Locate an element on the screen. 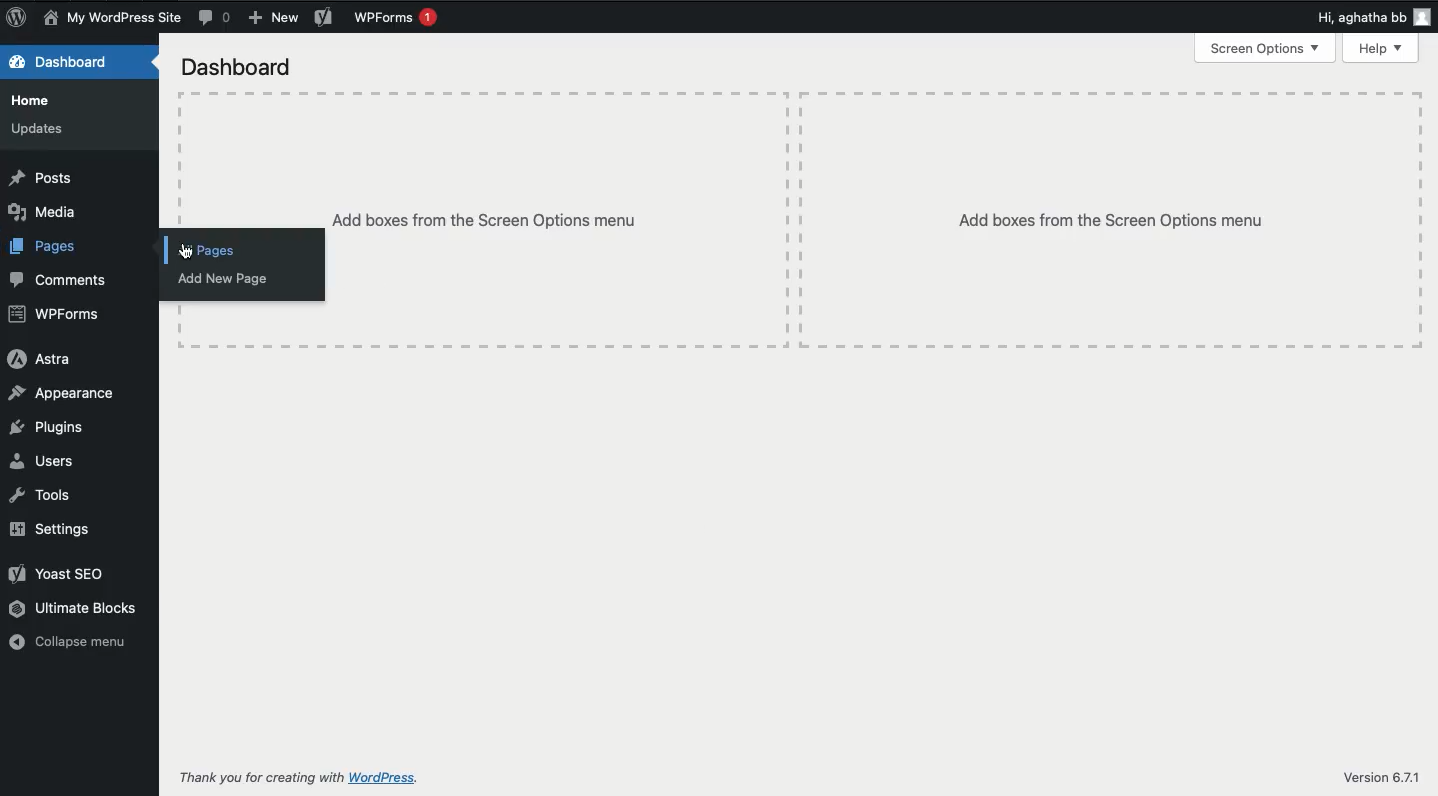 The height and width of the screenshot is (796, 1438). Comments is located at coordinates (63, 280).